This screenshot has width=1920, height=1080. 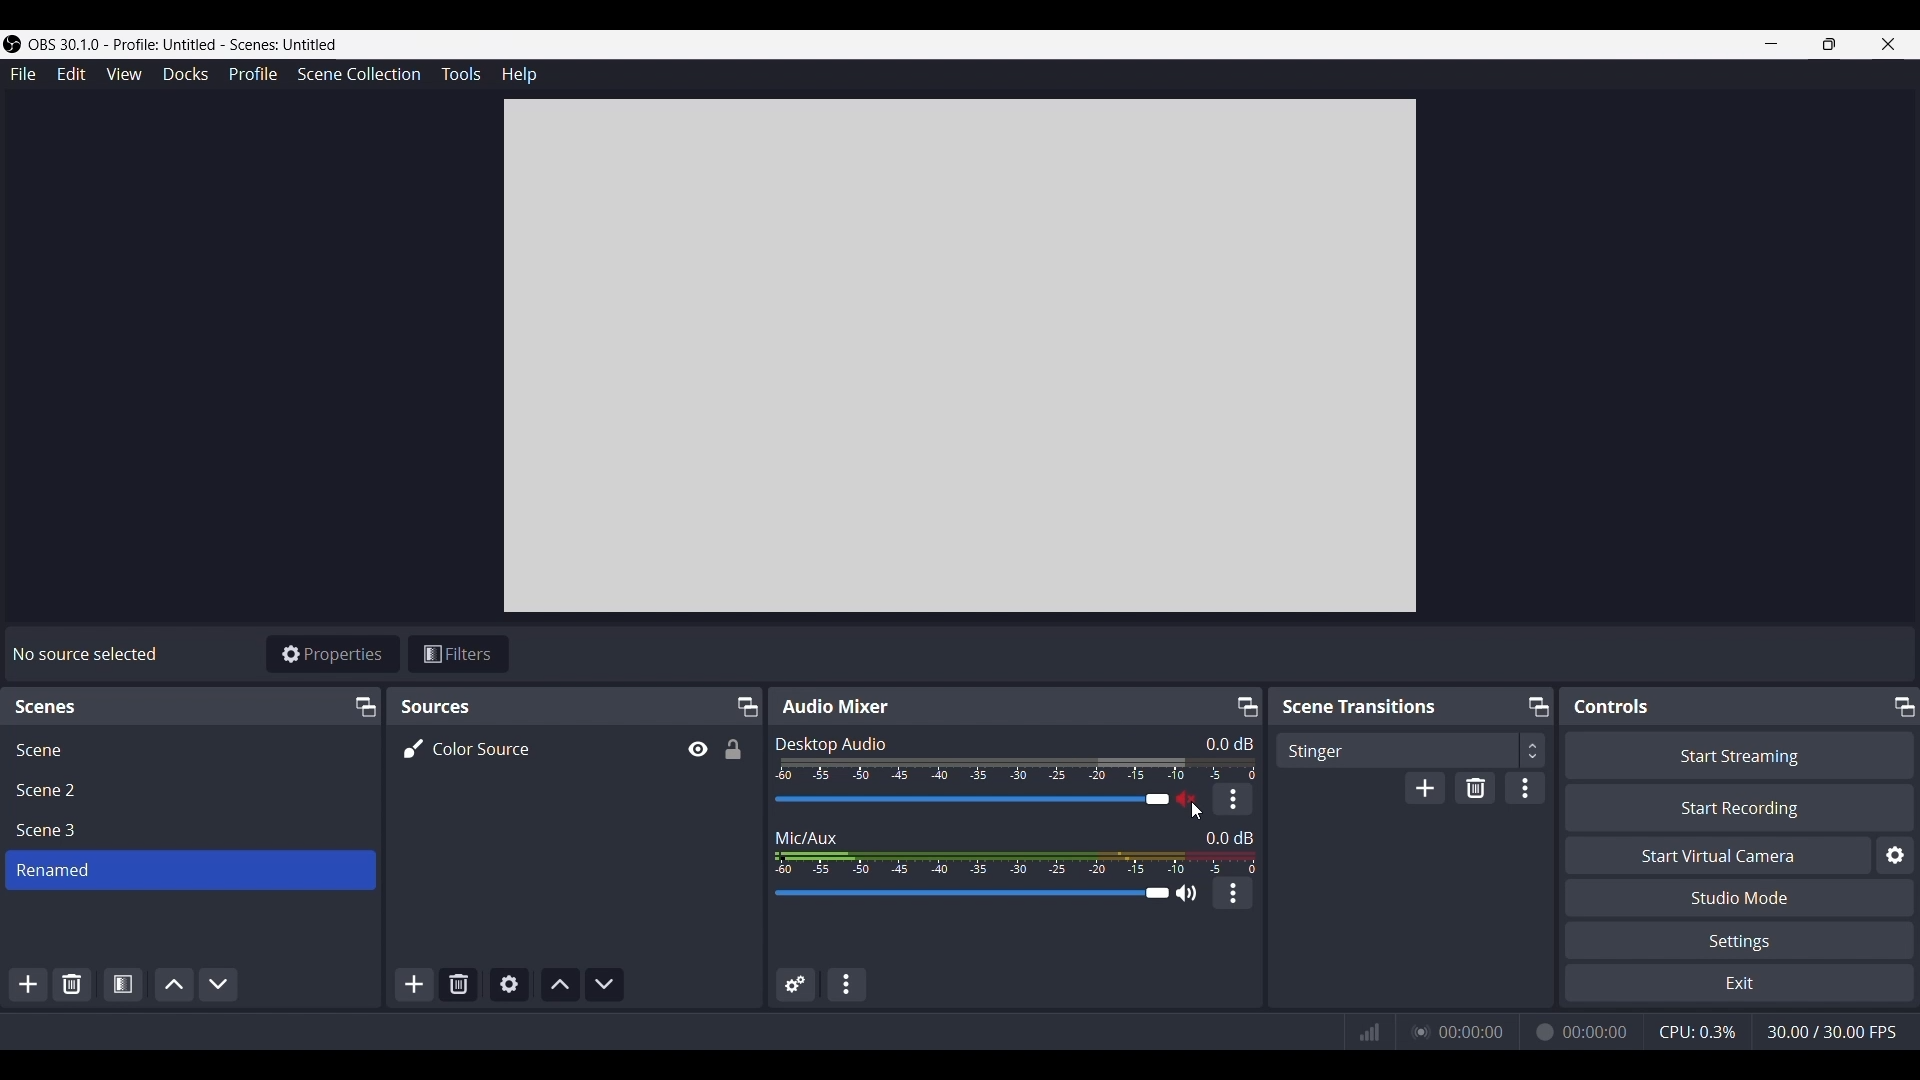 What do you see at coordinates (1580, 1031) in the screenshot?
I see `Recorded duration` at bounding box center [1580, 1031].